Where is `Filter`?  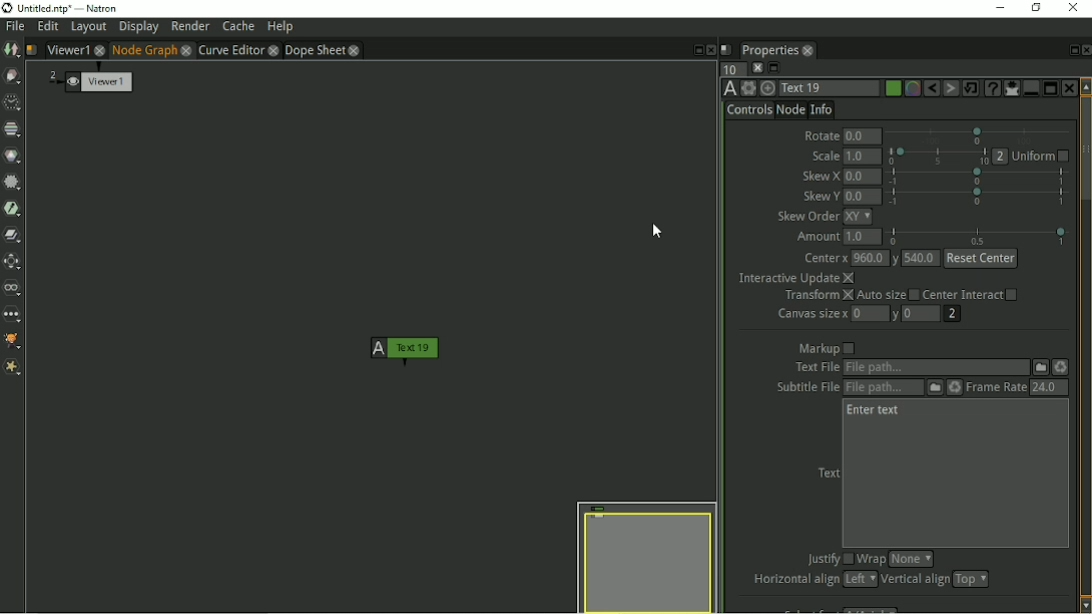
Filter is located at coordinates (12, 183).